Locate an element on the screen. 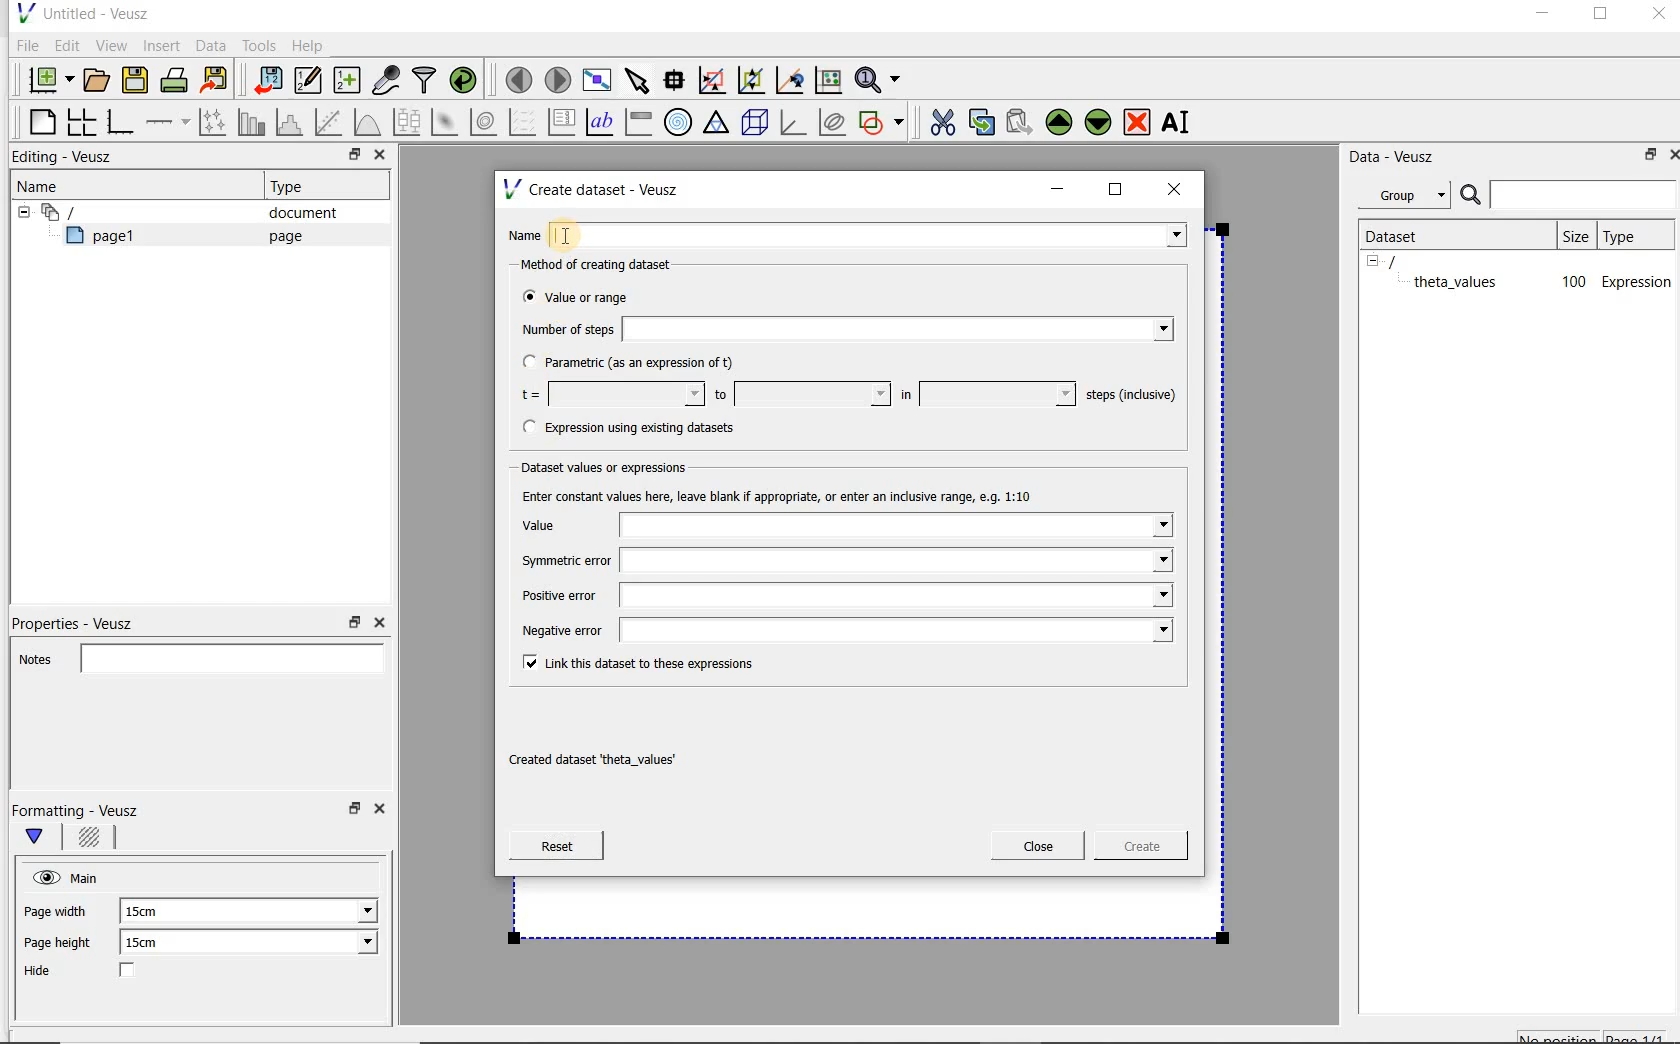 Image resolution: width=1680 pixels, height=1044 pixels. to is located at coordinates (800, 394).